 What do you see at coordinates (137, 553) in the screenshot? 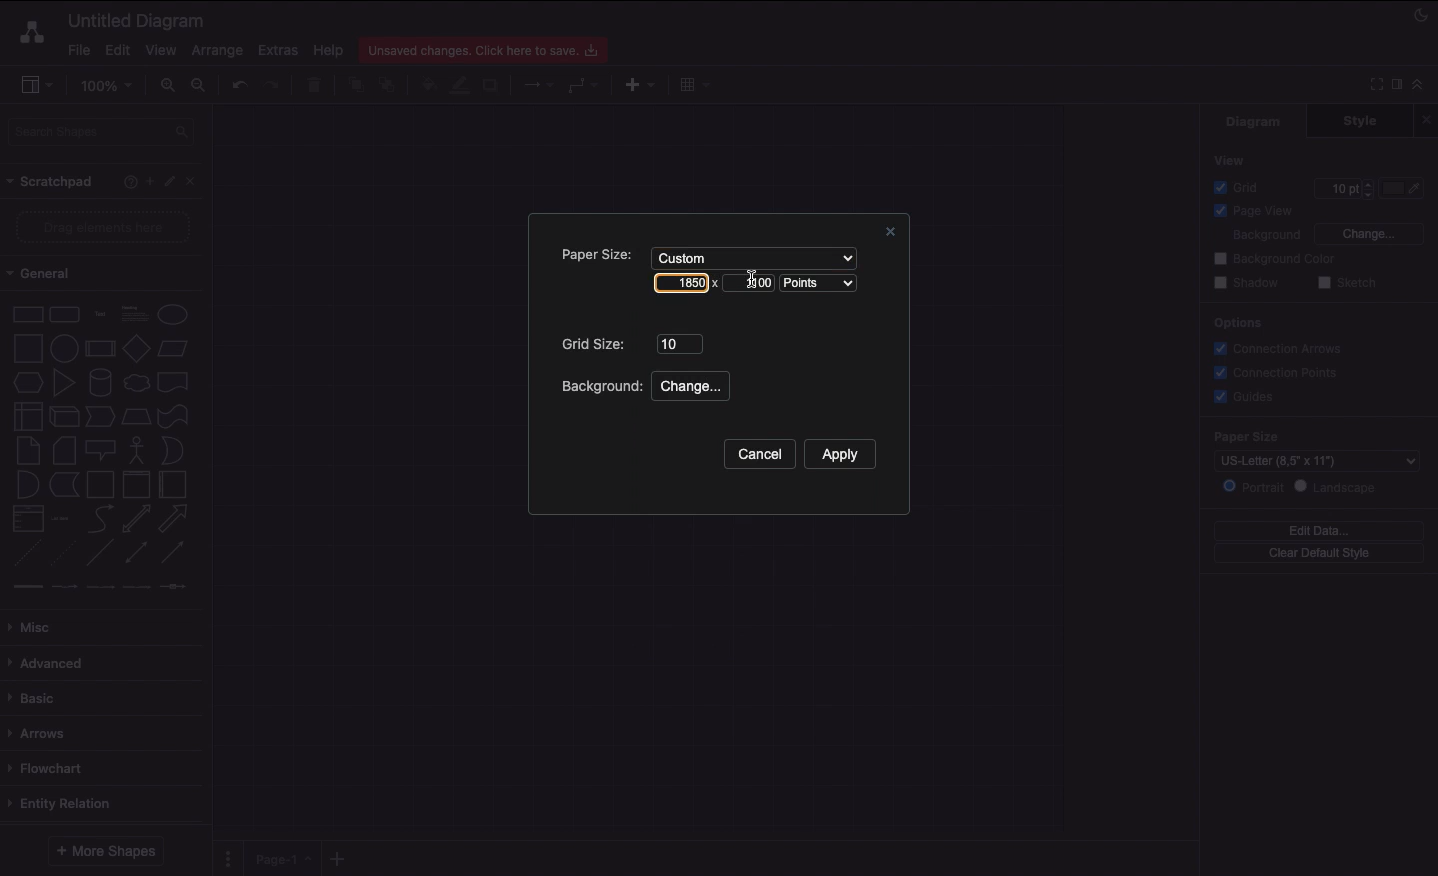
I see `Bidirectional connector` at bounding box center [137, 553].